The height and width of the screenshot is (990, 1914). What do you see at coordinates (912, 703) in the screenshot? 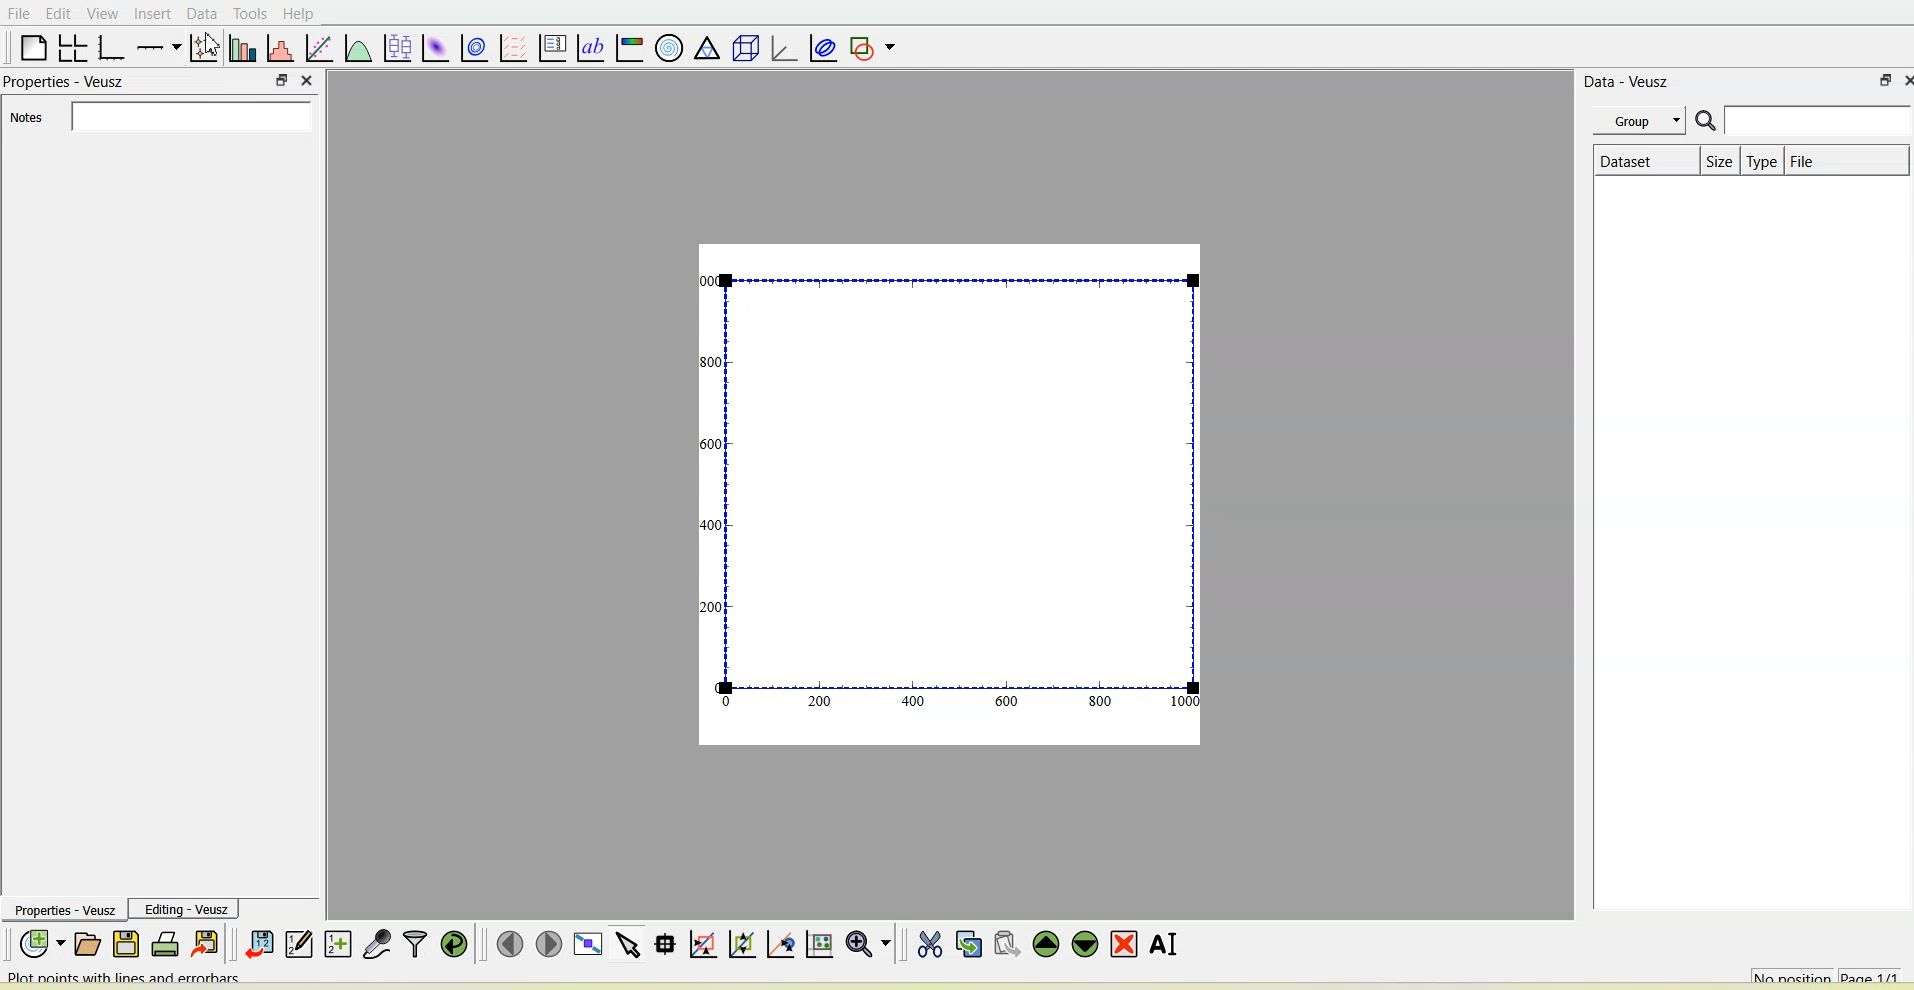
I see `400` at bounding box center [912, 703].